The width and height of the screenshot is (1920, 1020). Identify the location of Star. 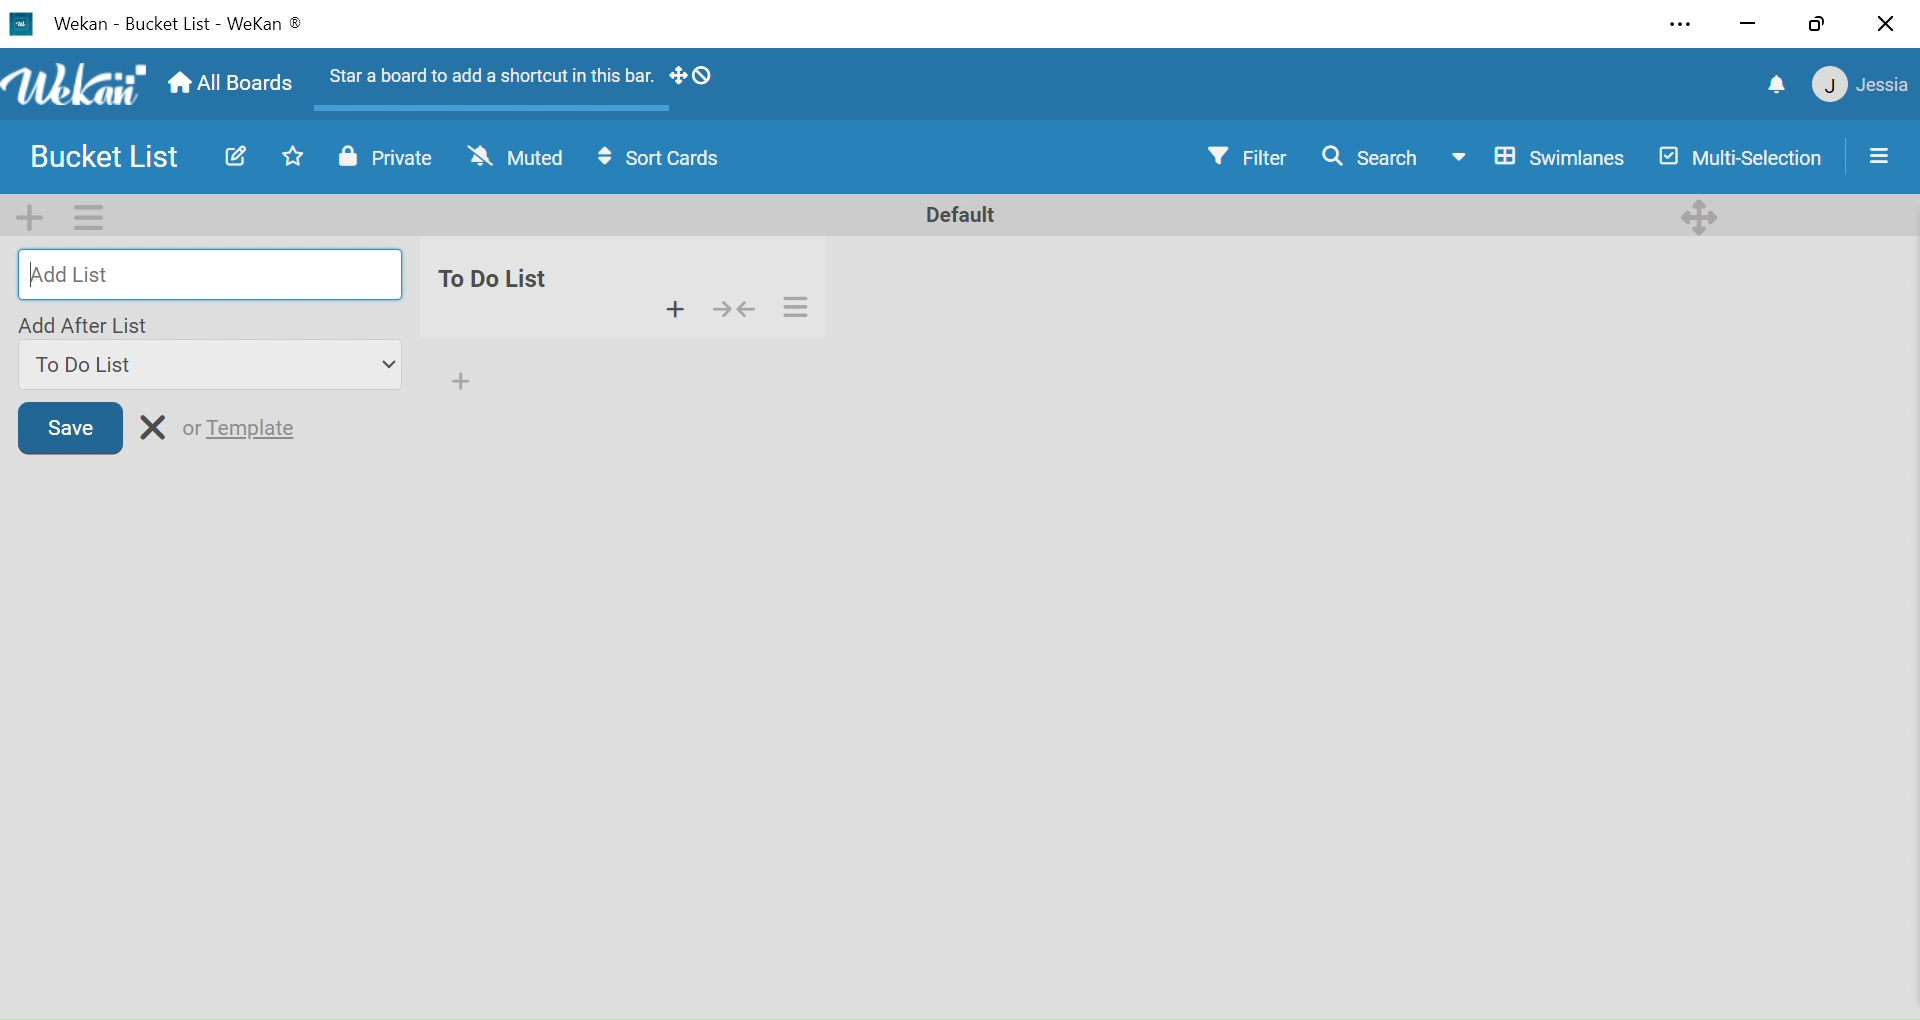
(286, 157).